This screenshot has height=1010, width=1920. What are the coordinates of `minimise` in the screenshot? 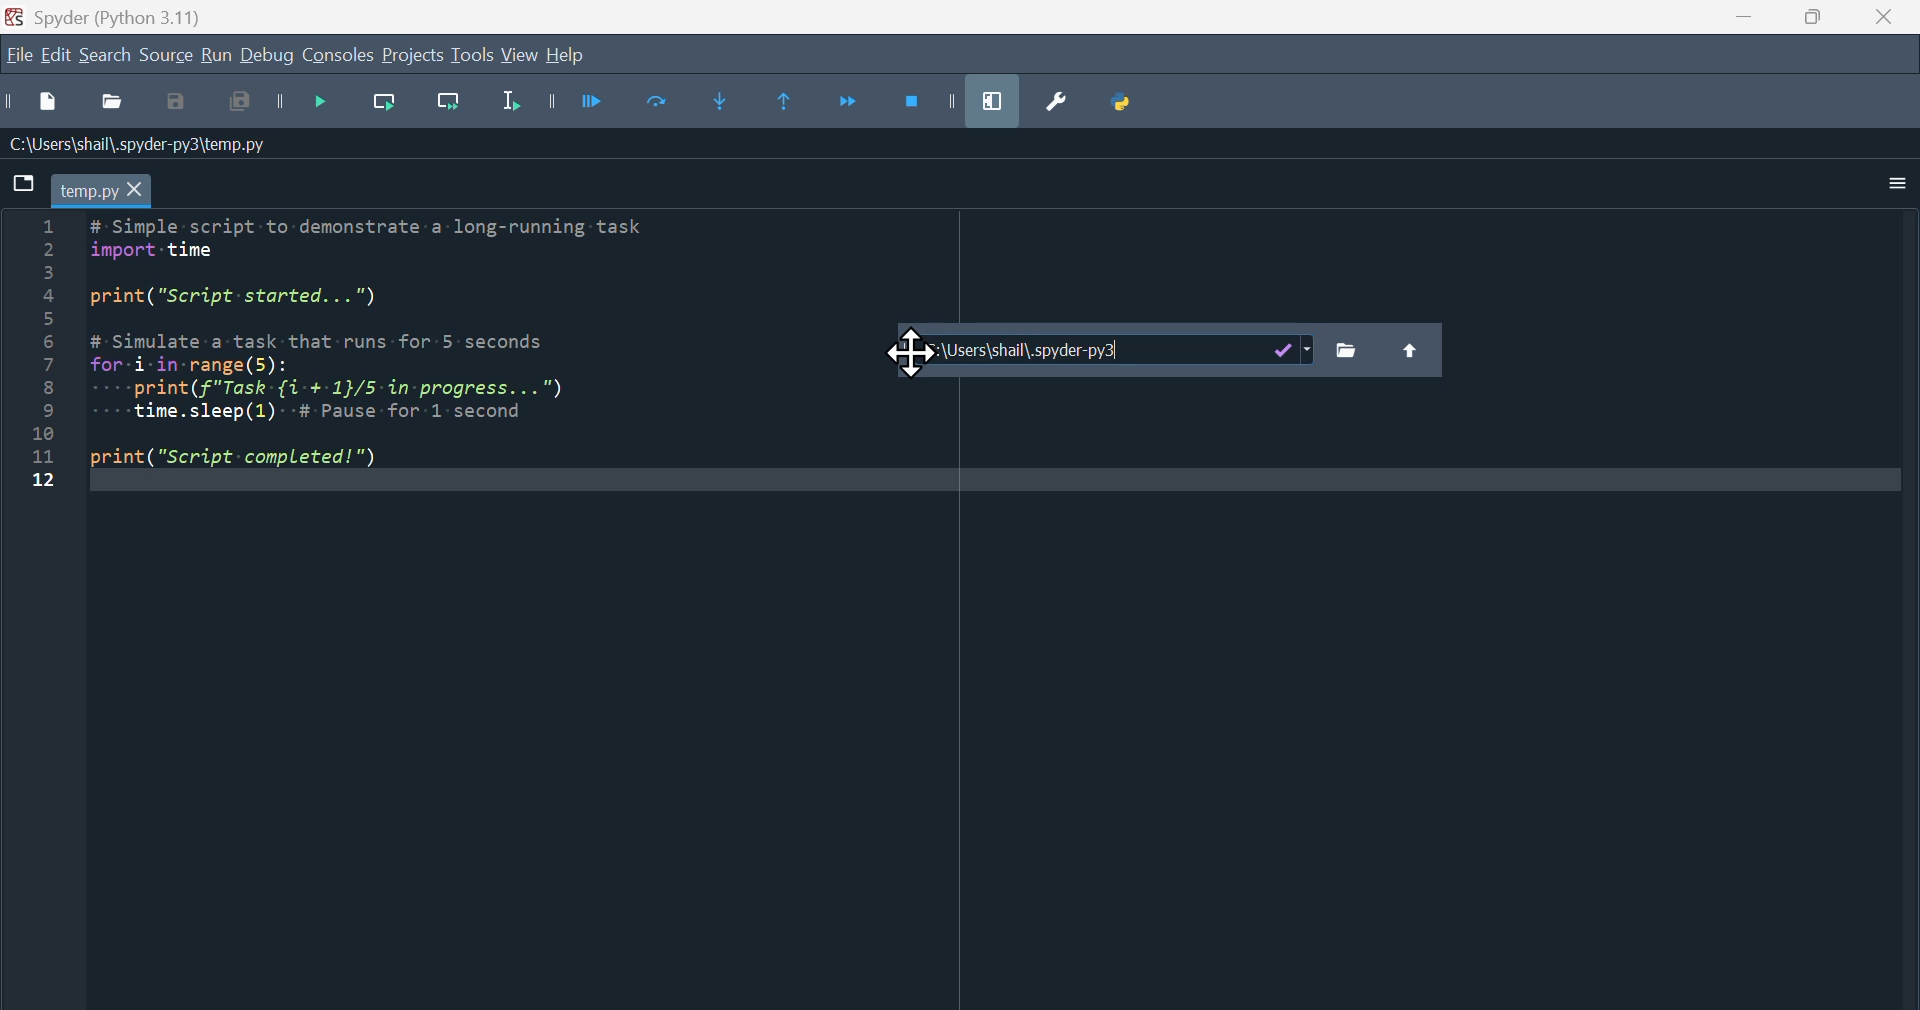 It's located at (1749, 23).